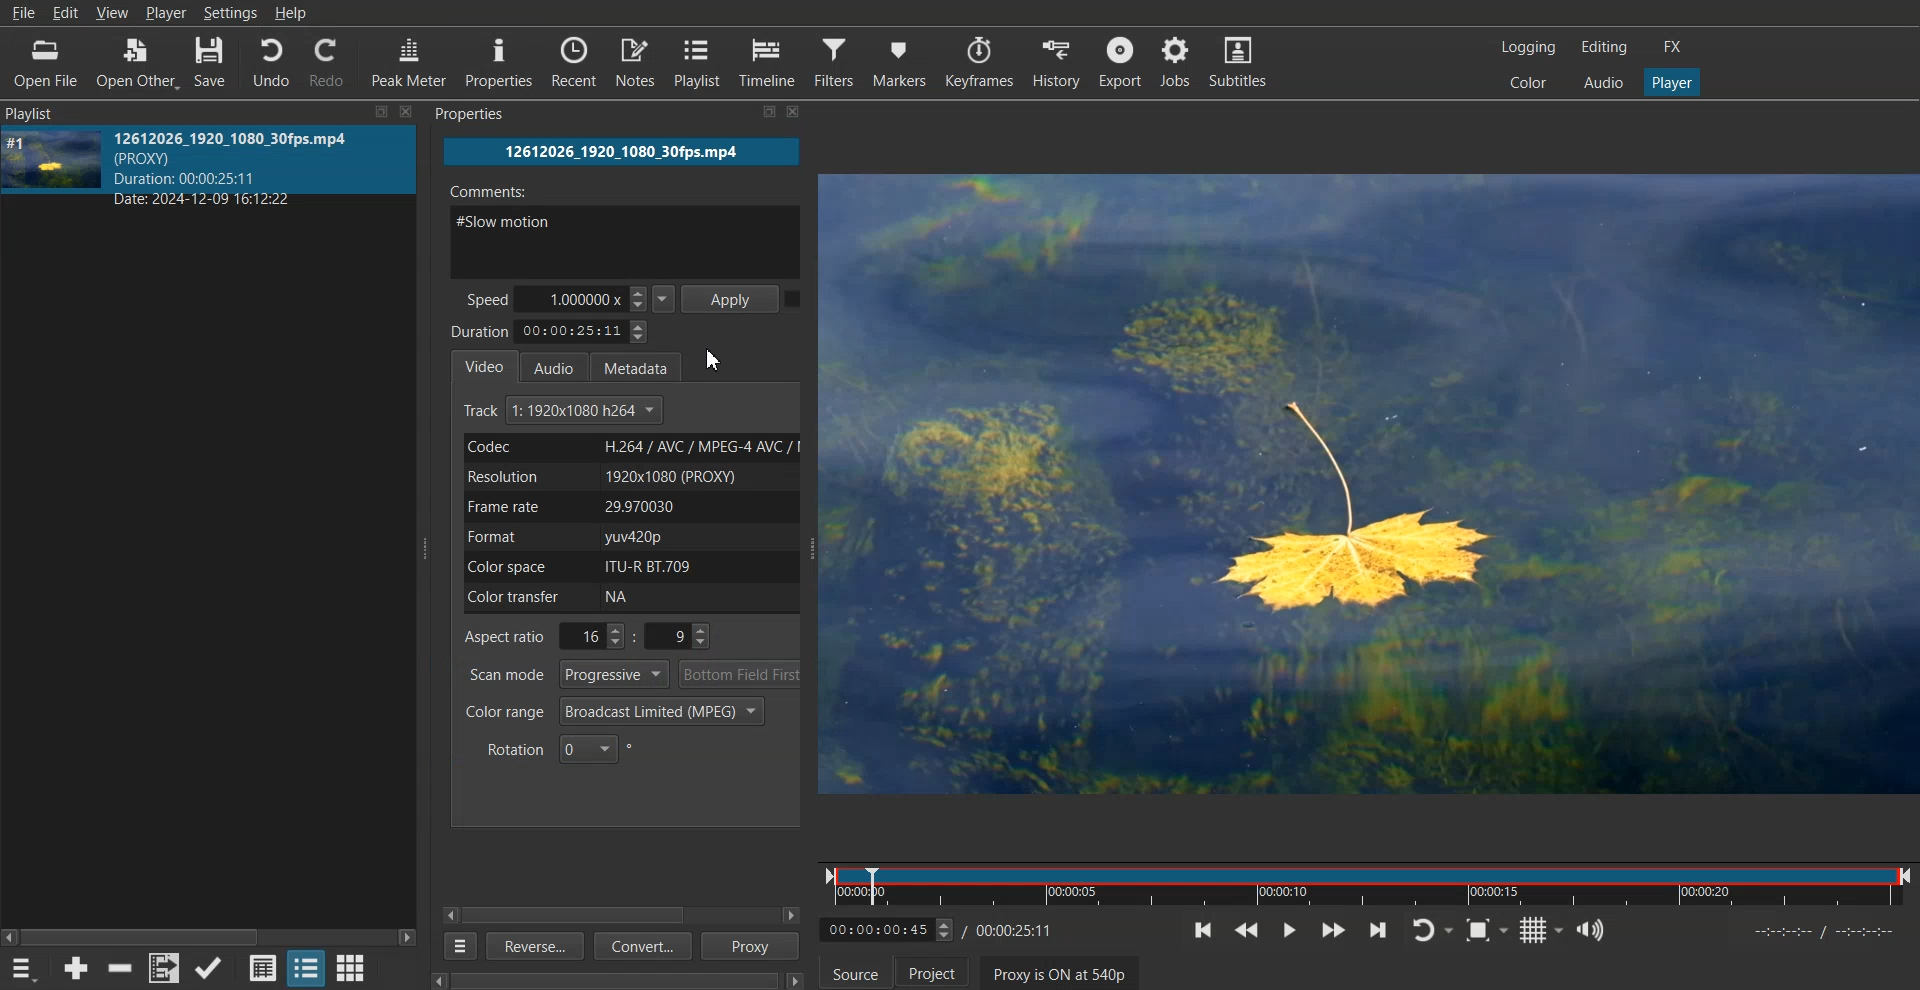 This screenshot has height=990, width=1920. Describe the element at coordinates (628, 476) in the screenshot. I see `Resolution` at that location.